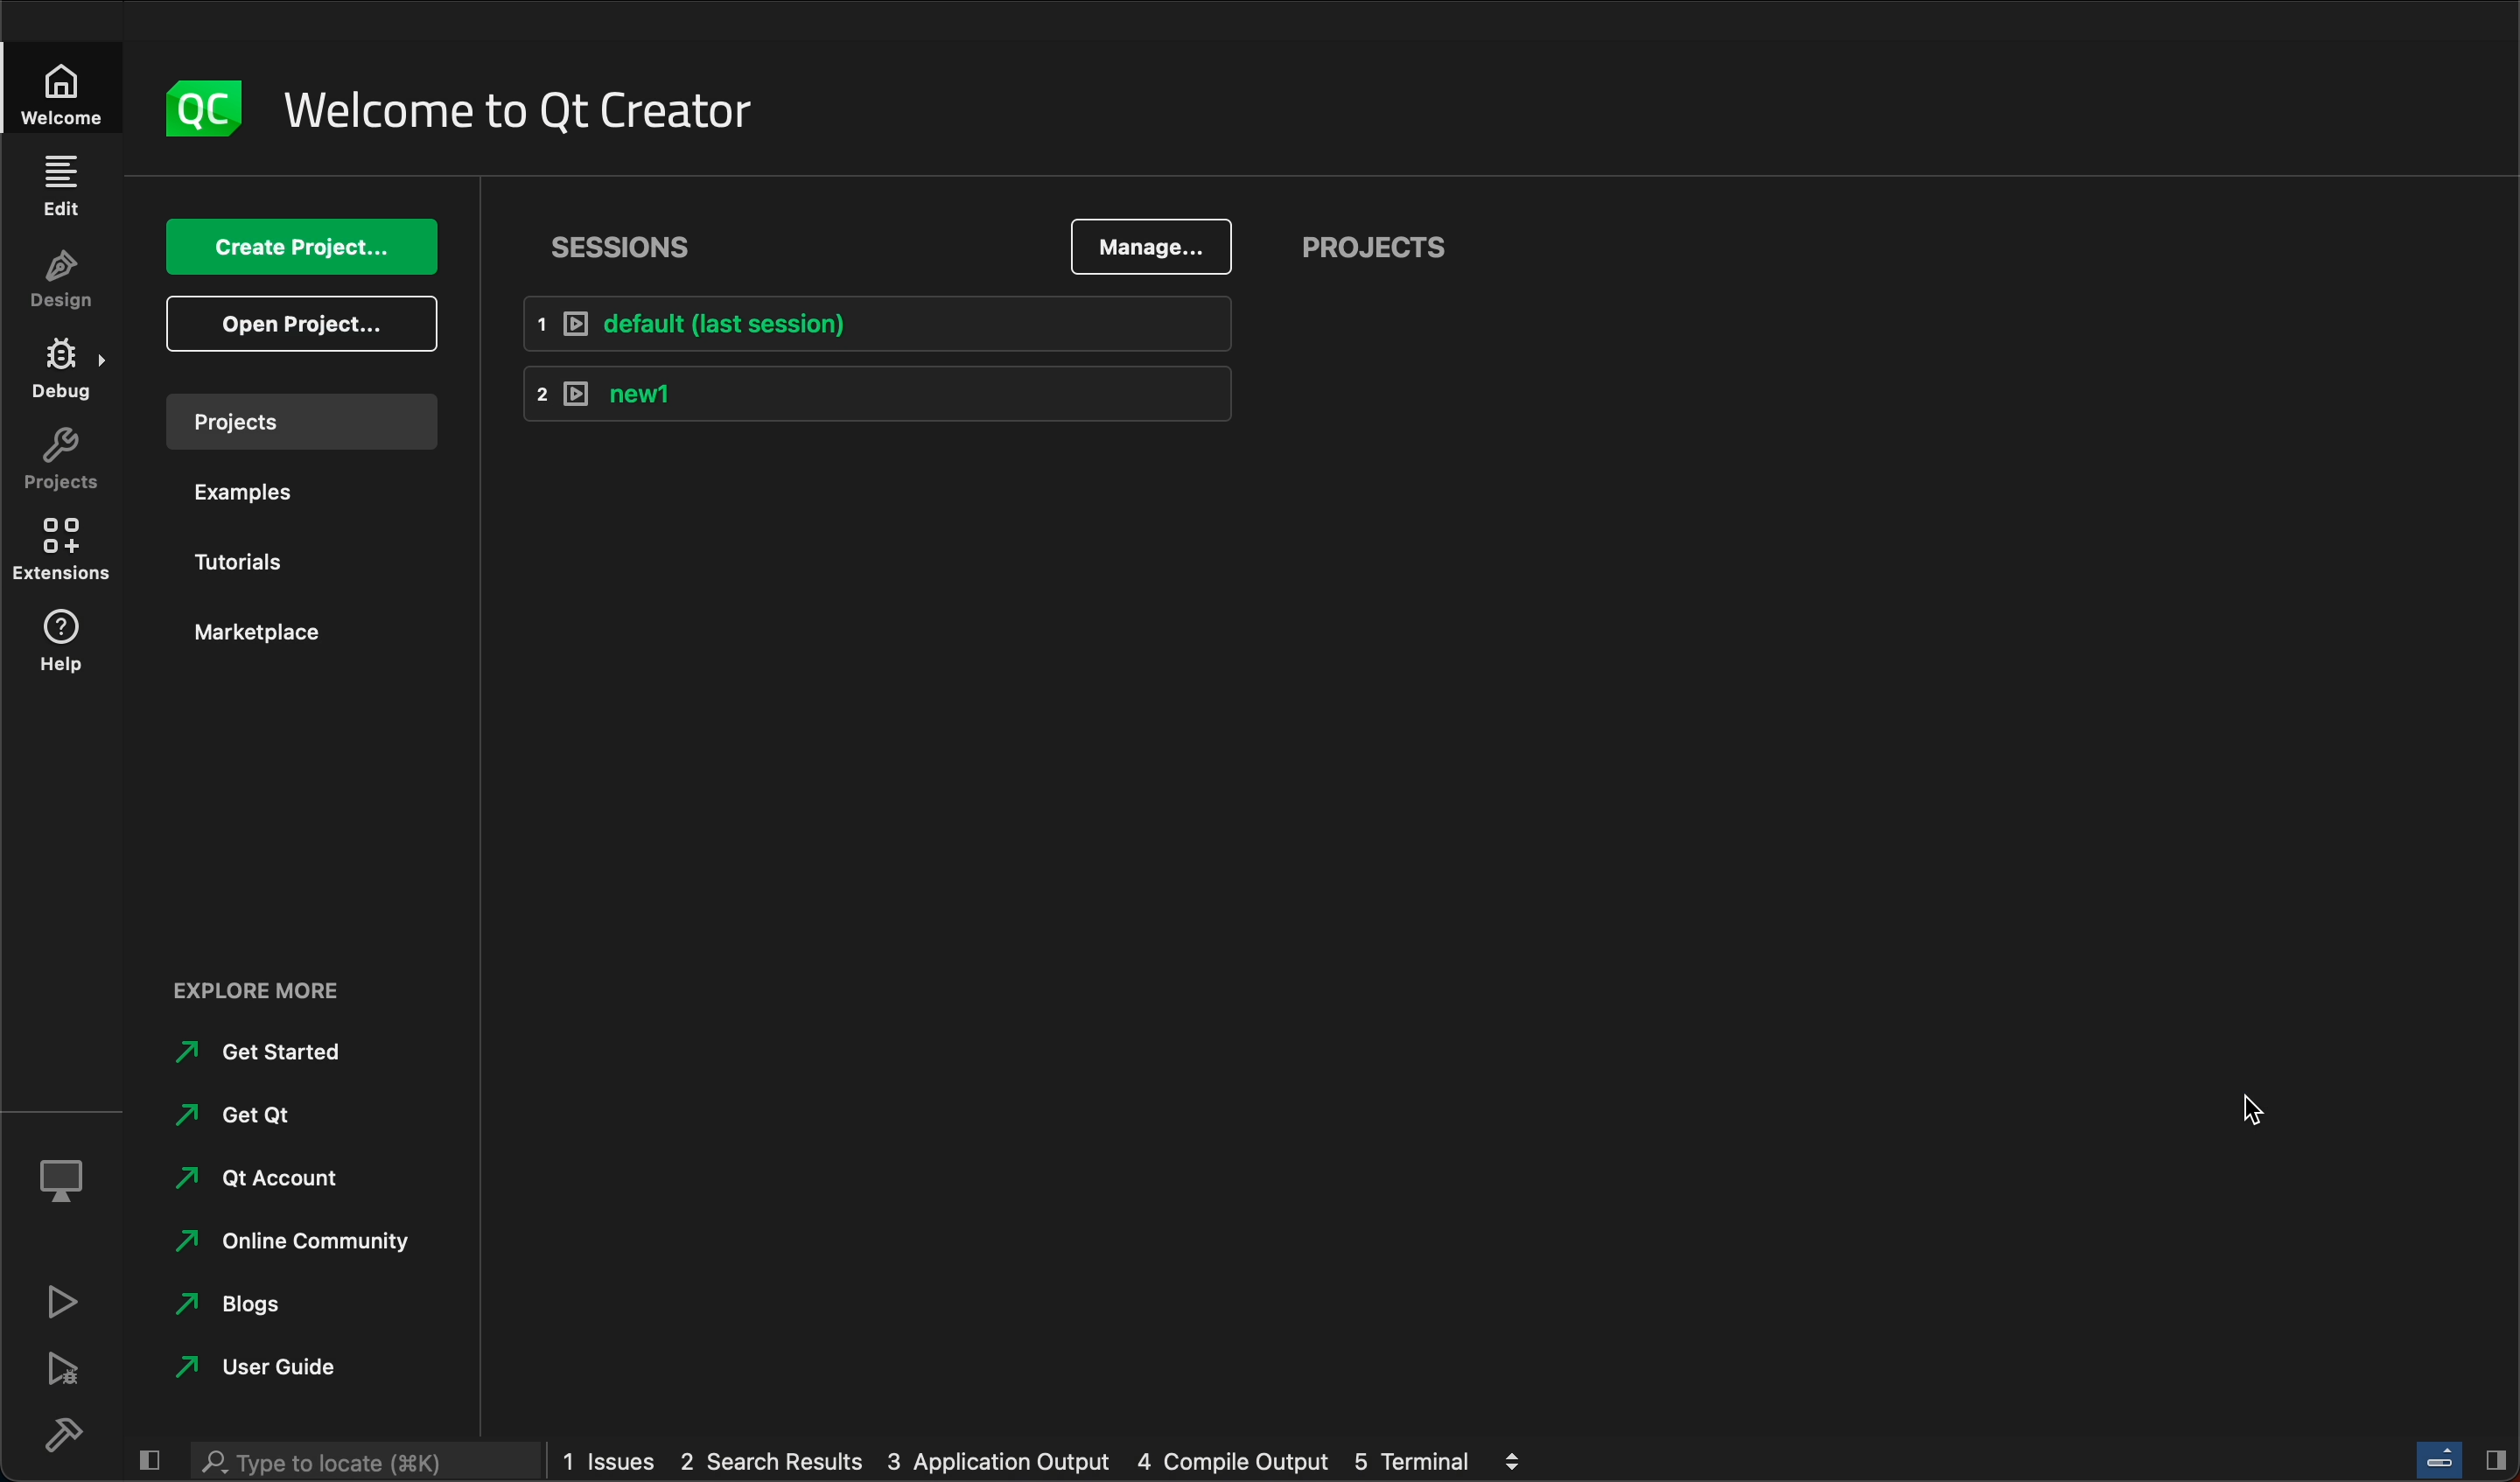  I want to click on view output, so click(1514, 1455).